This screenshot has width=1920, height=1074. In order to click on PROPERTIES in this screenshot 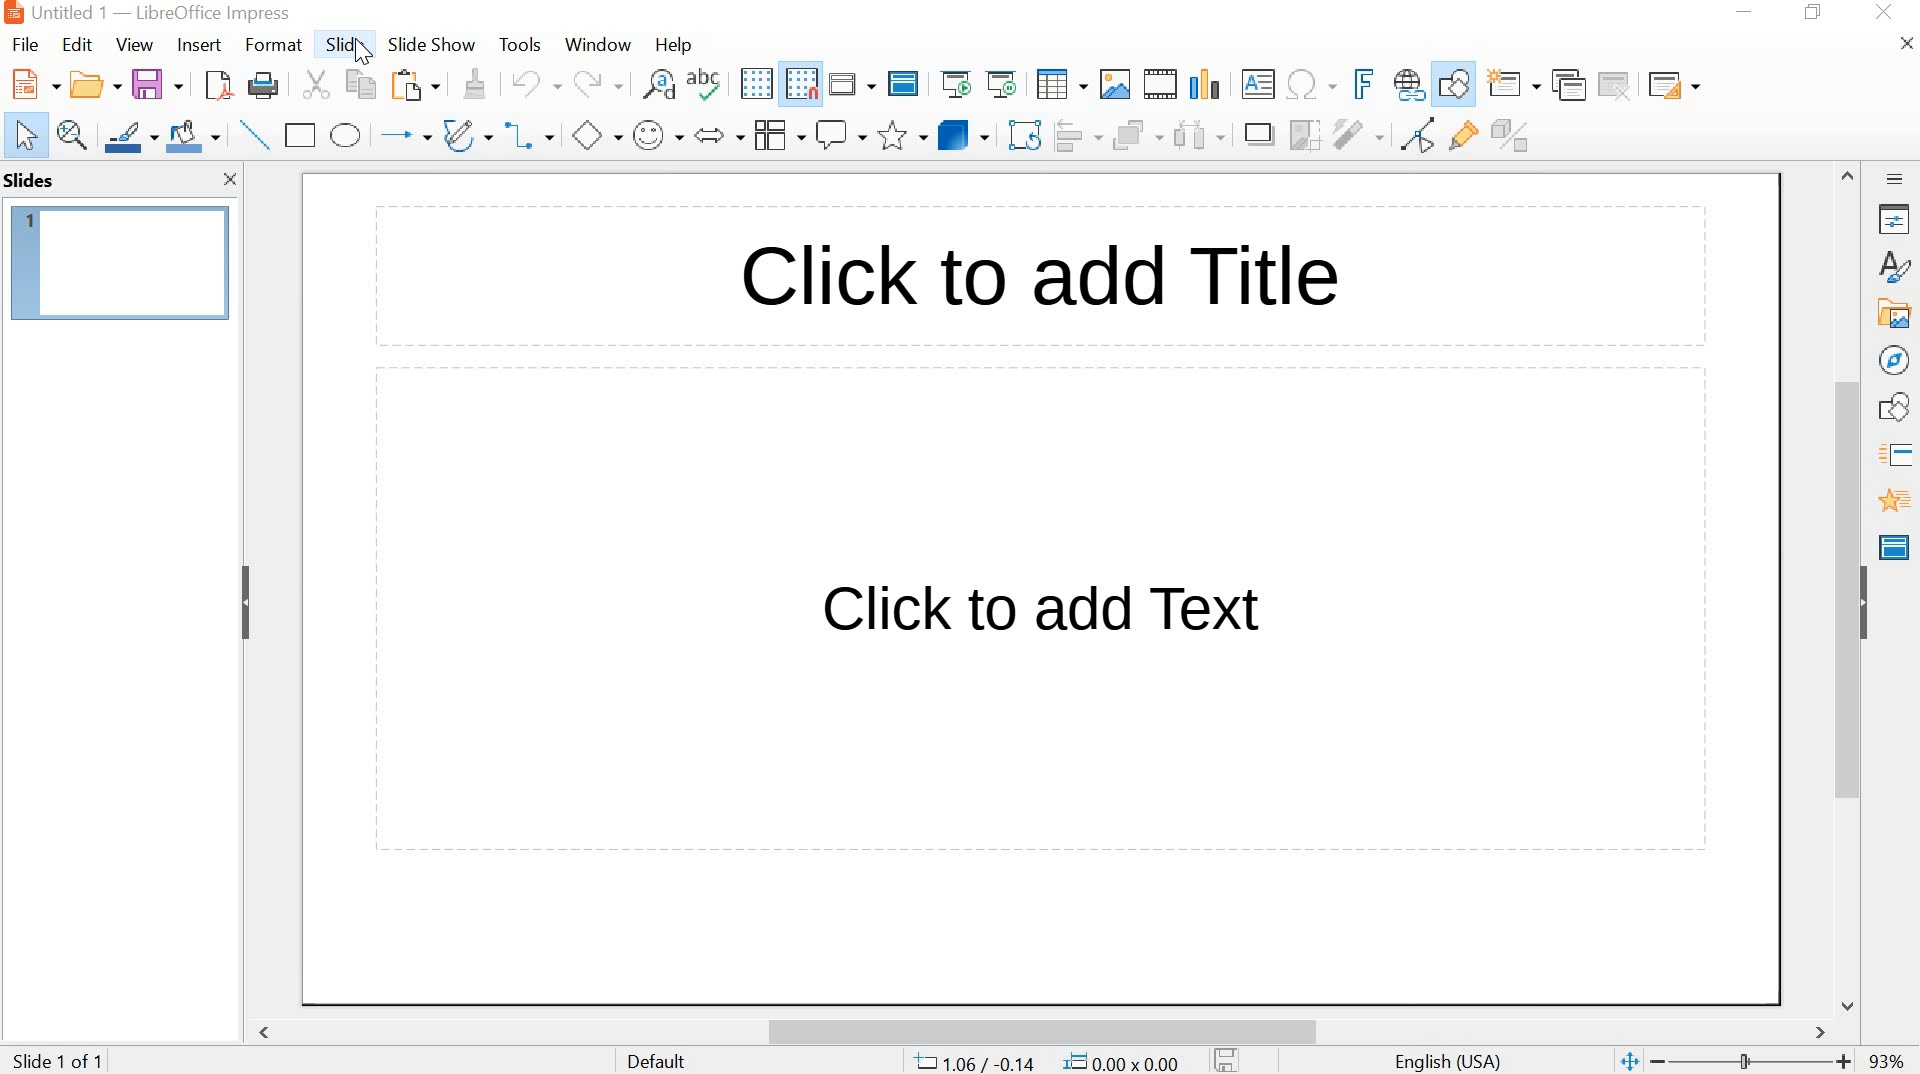, I will do `click(1896, 220)`.